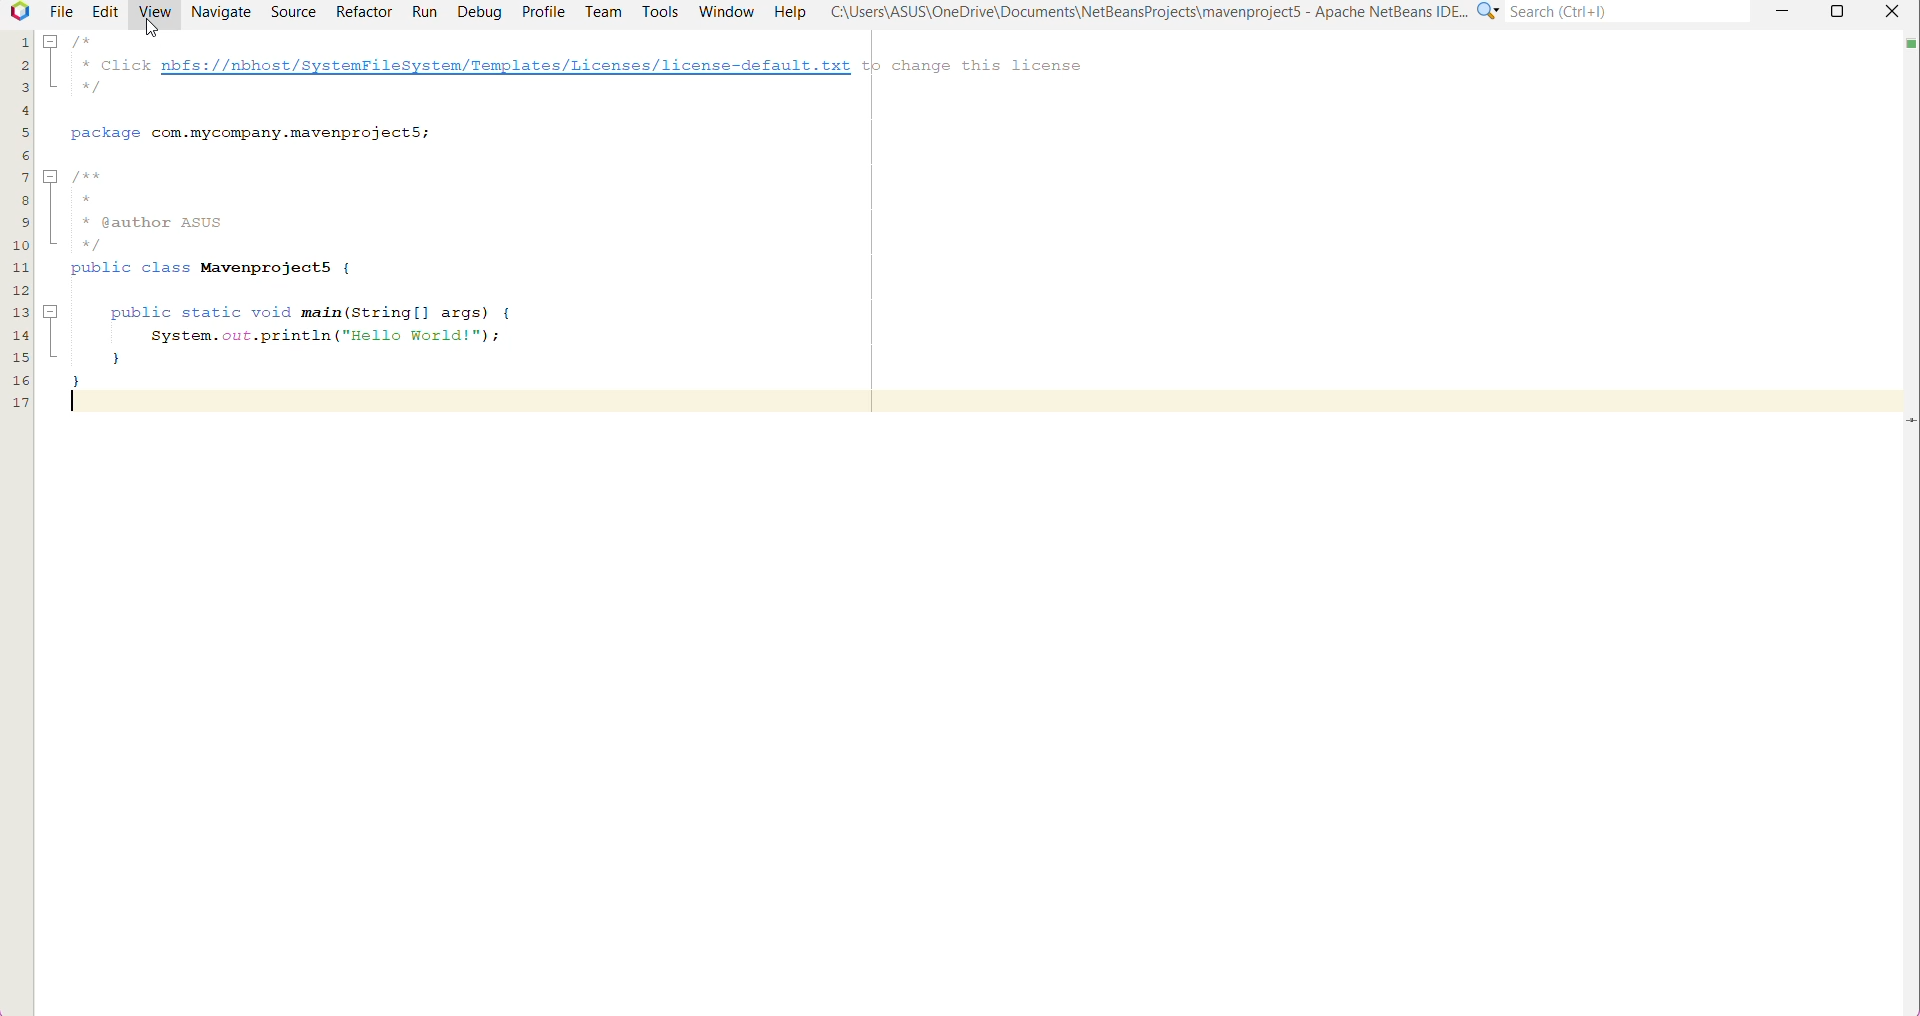 The image size is (1920, 1016). I want to click on Debug, so click(480, 12).